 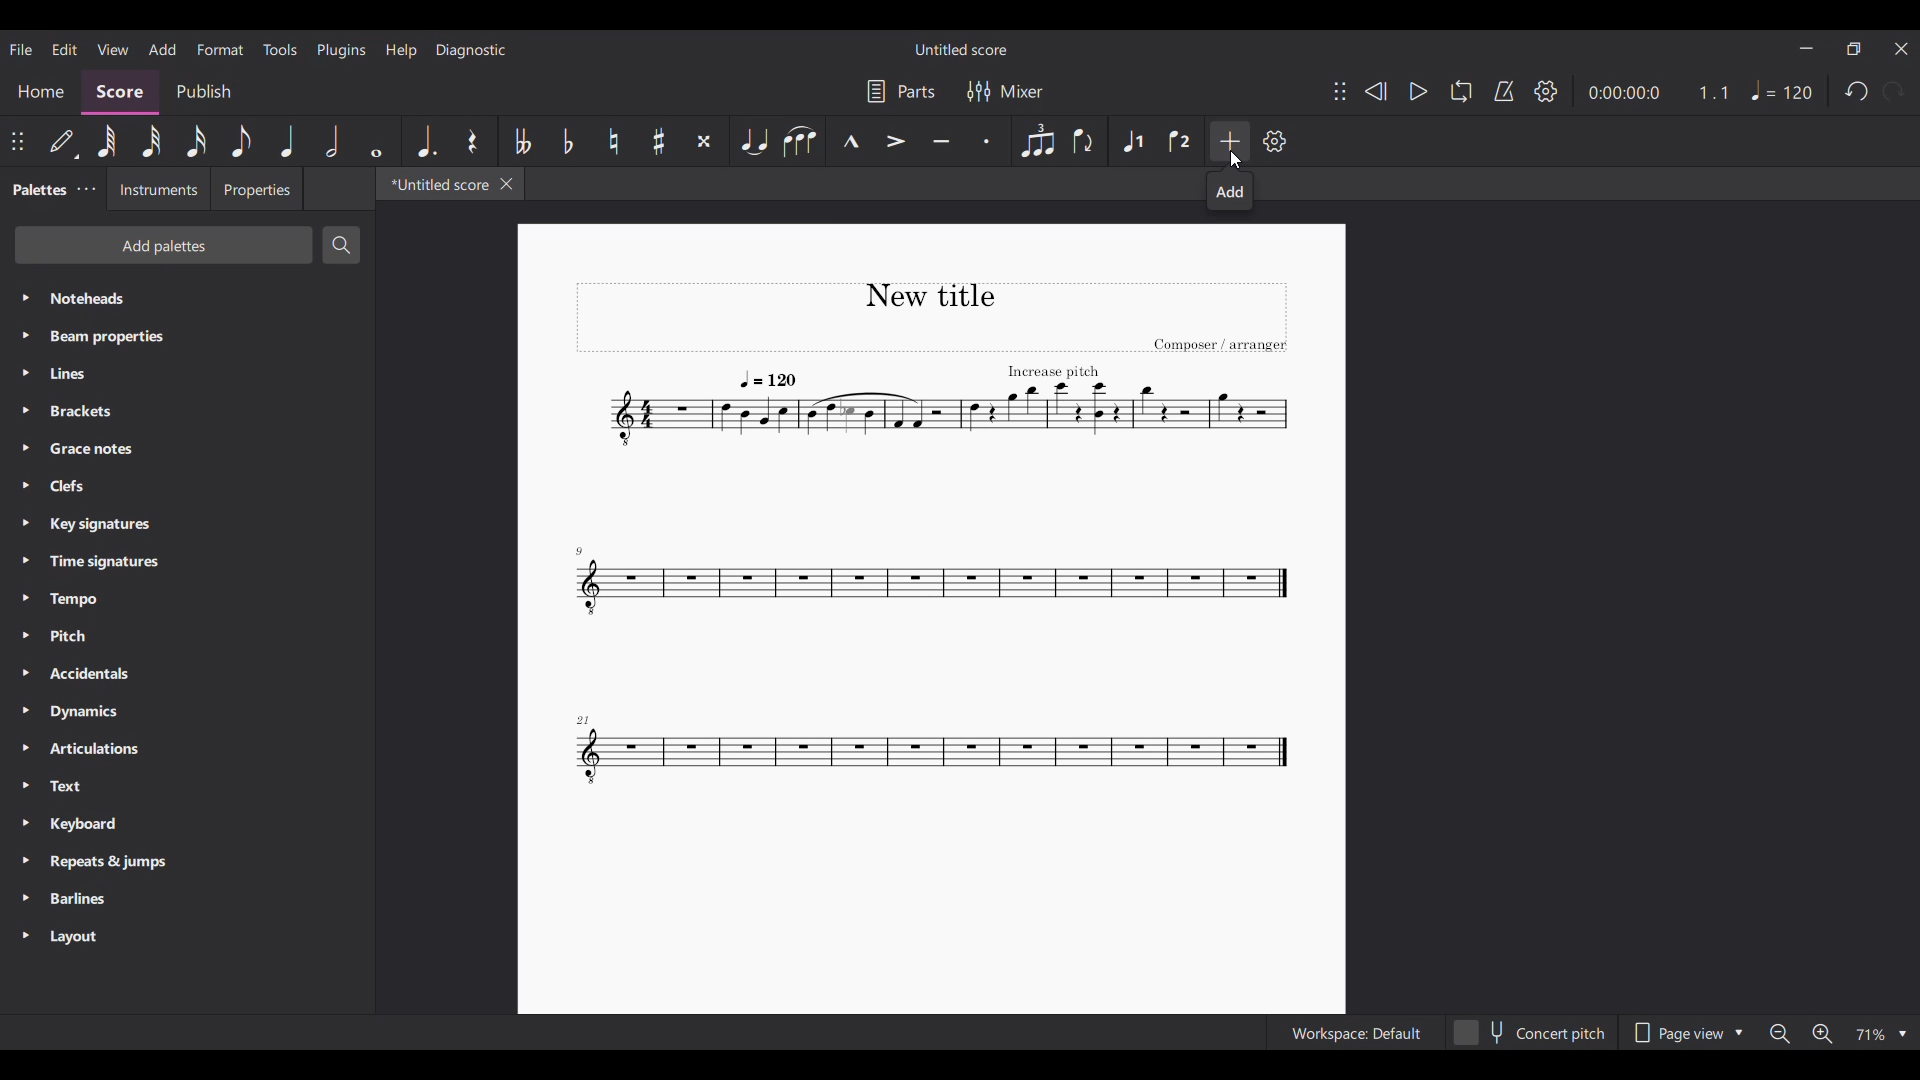 What do you see at coordinates (1622, 92) in the screenshot?
I see `Current duration` at bounding box center [1622, 92].